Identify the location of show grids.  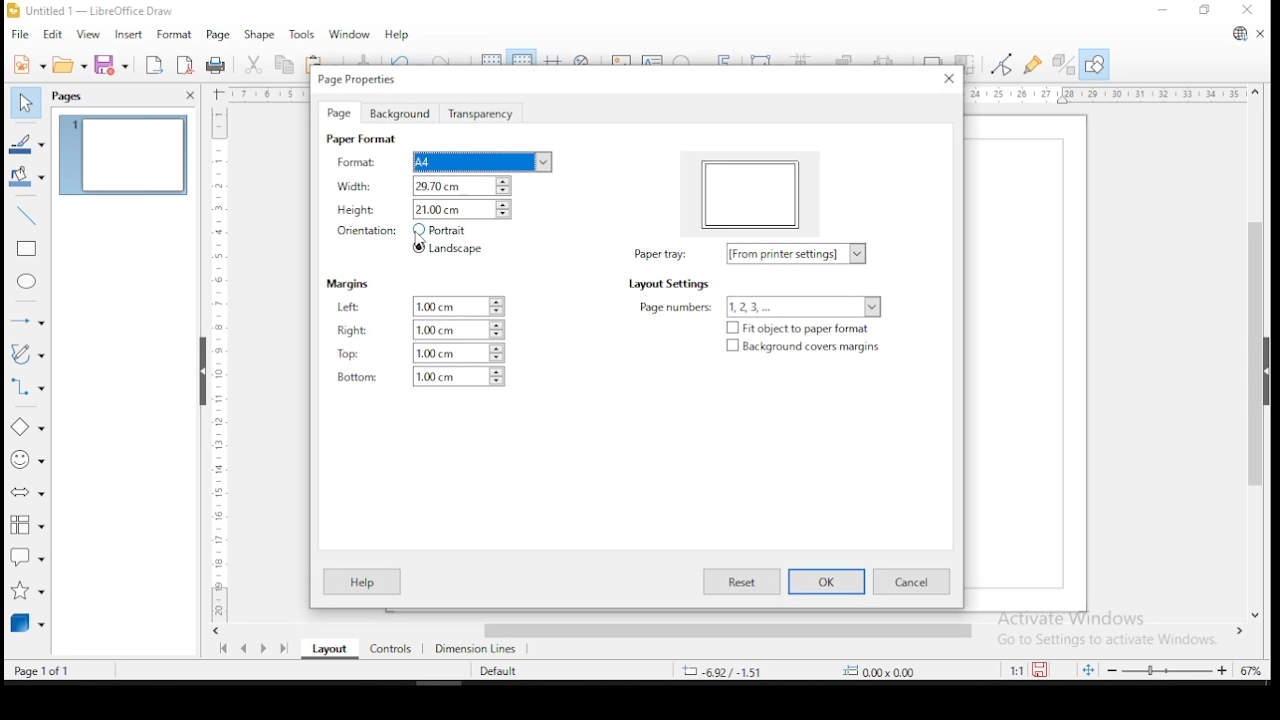
(489, 57).